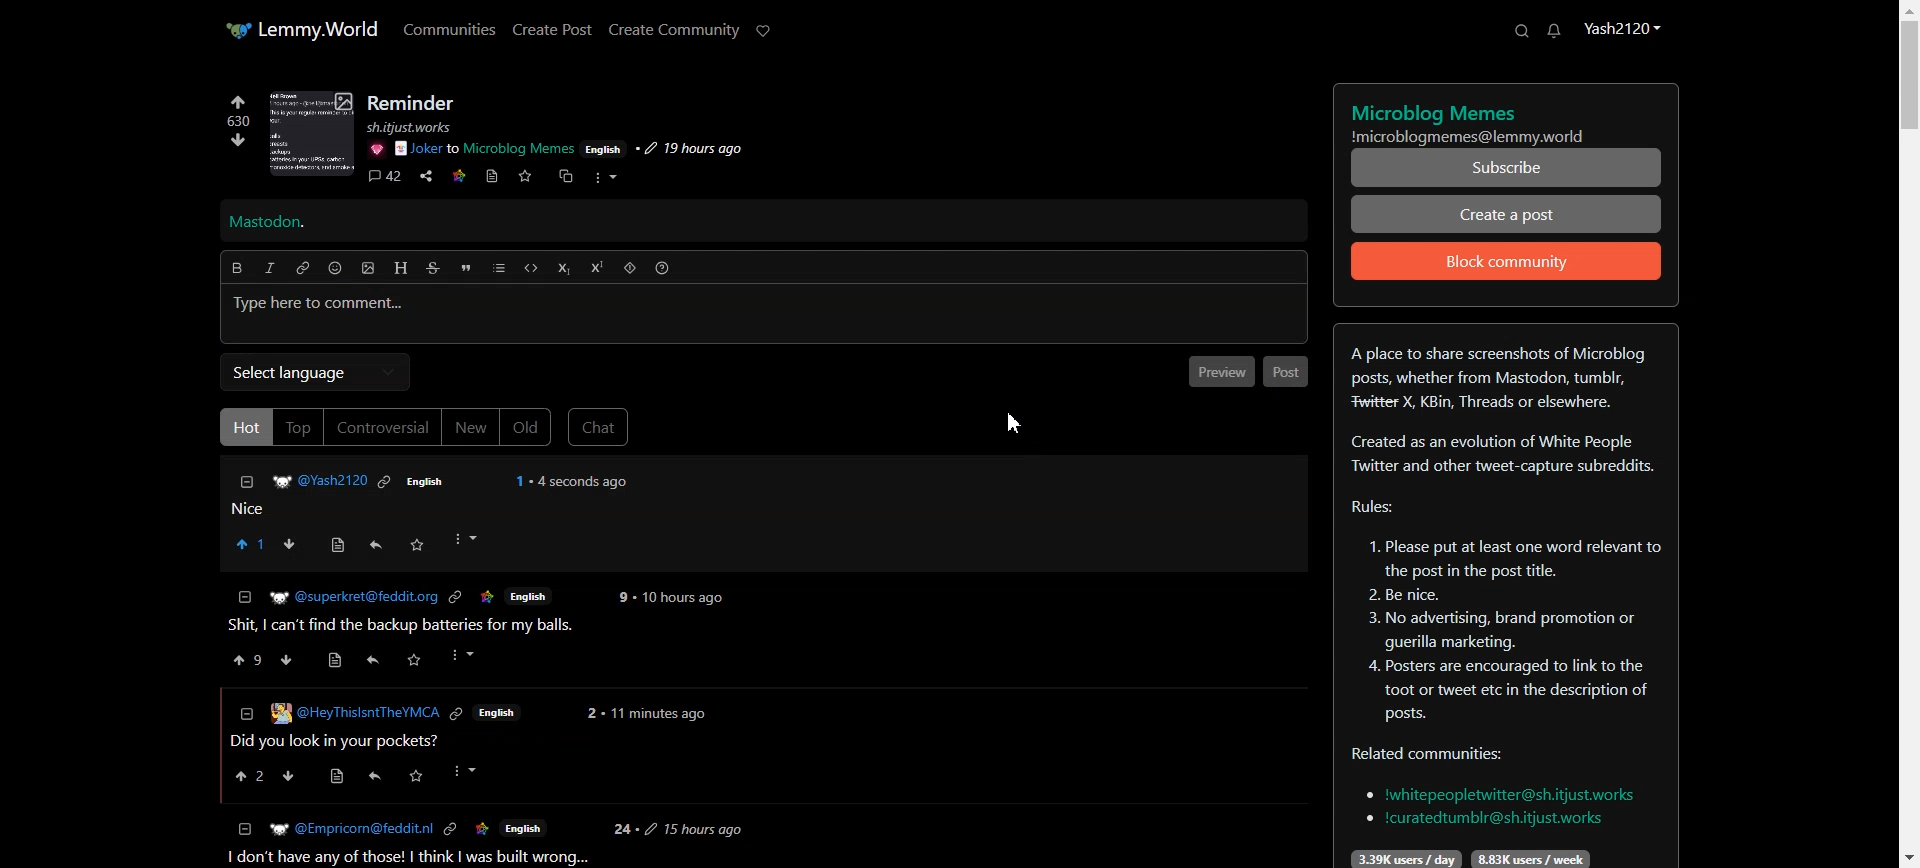  Describe the element at coordinates (524, 176) in the screenshot. I see `Save` at that location.